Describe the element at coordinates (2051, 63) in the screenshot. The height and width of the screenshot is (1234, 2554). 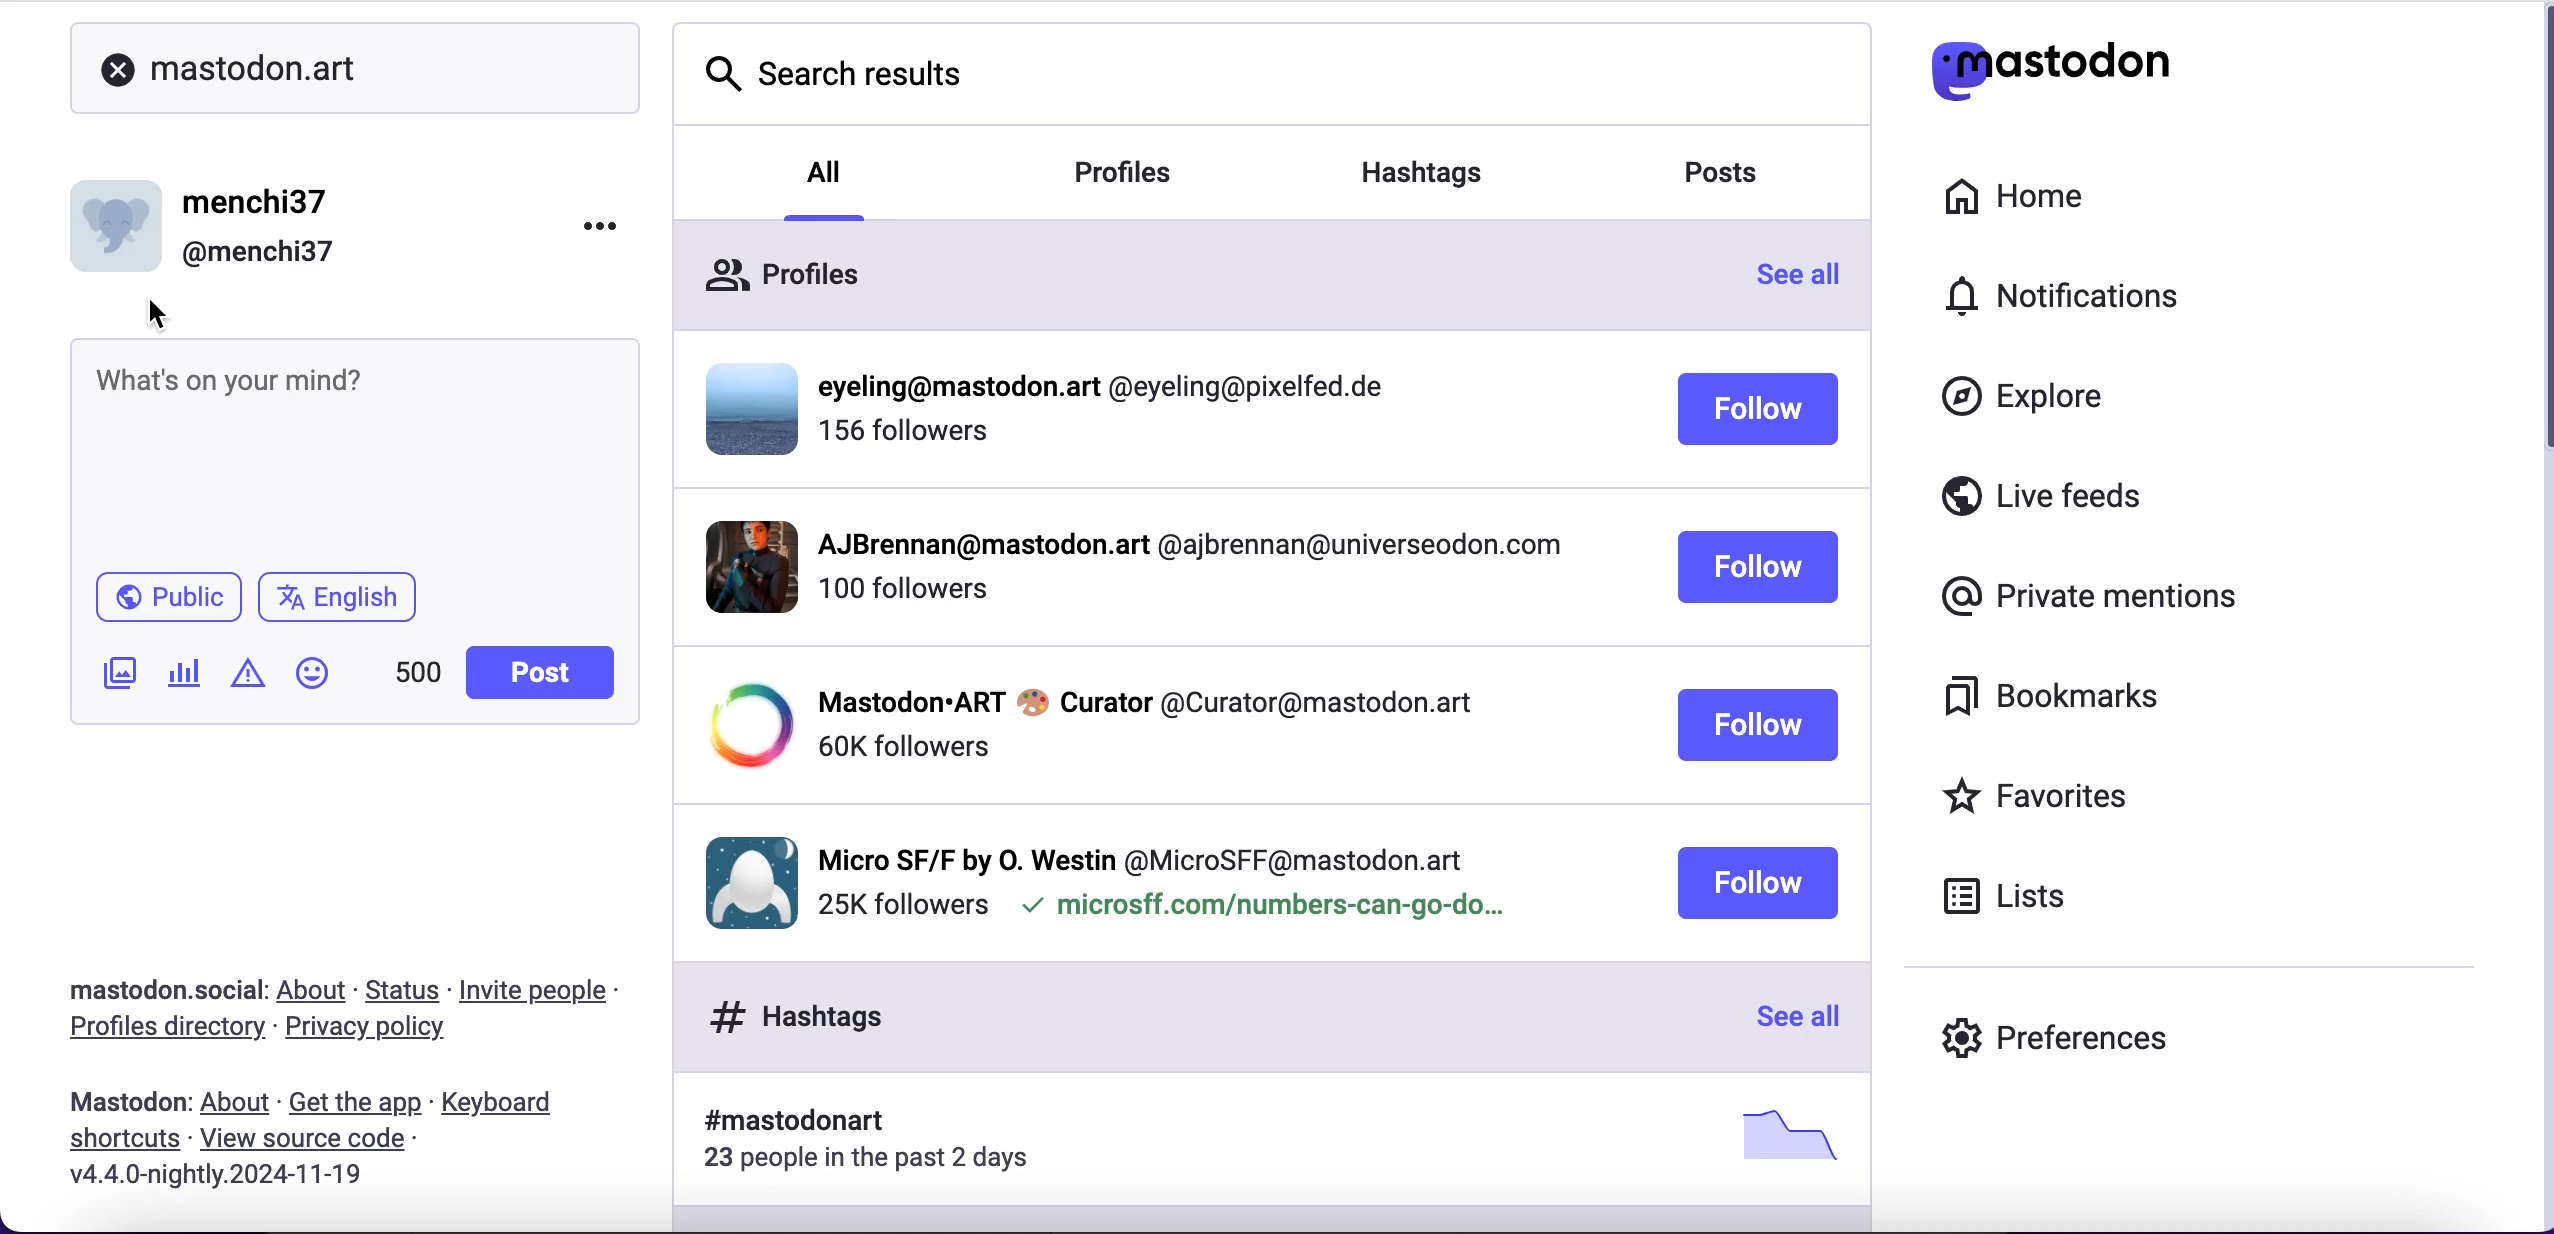
I see `mastodon logo` at that location.